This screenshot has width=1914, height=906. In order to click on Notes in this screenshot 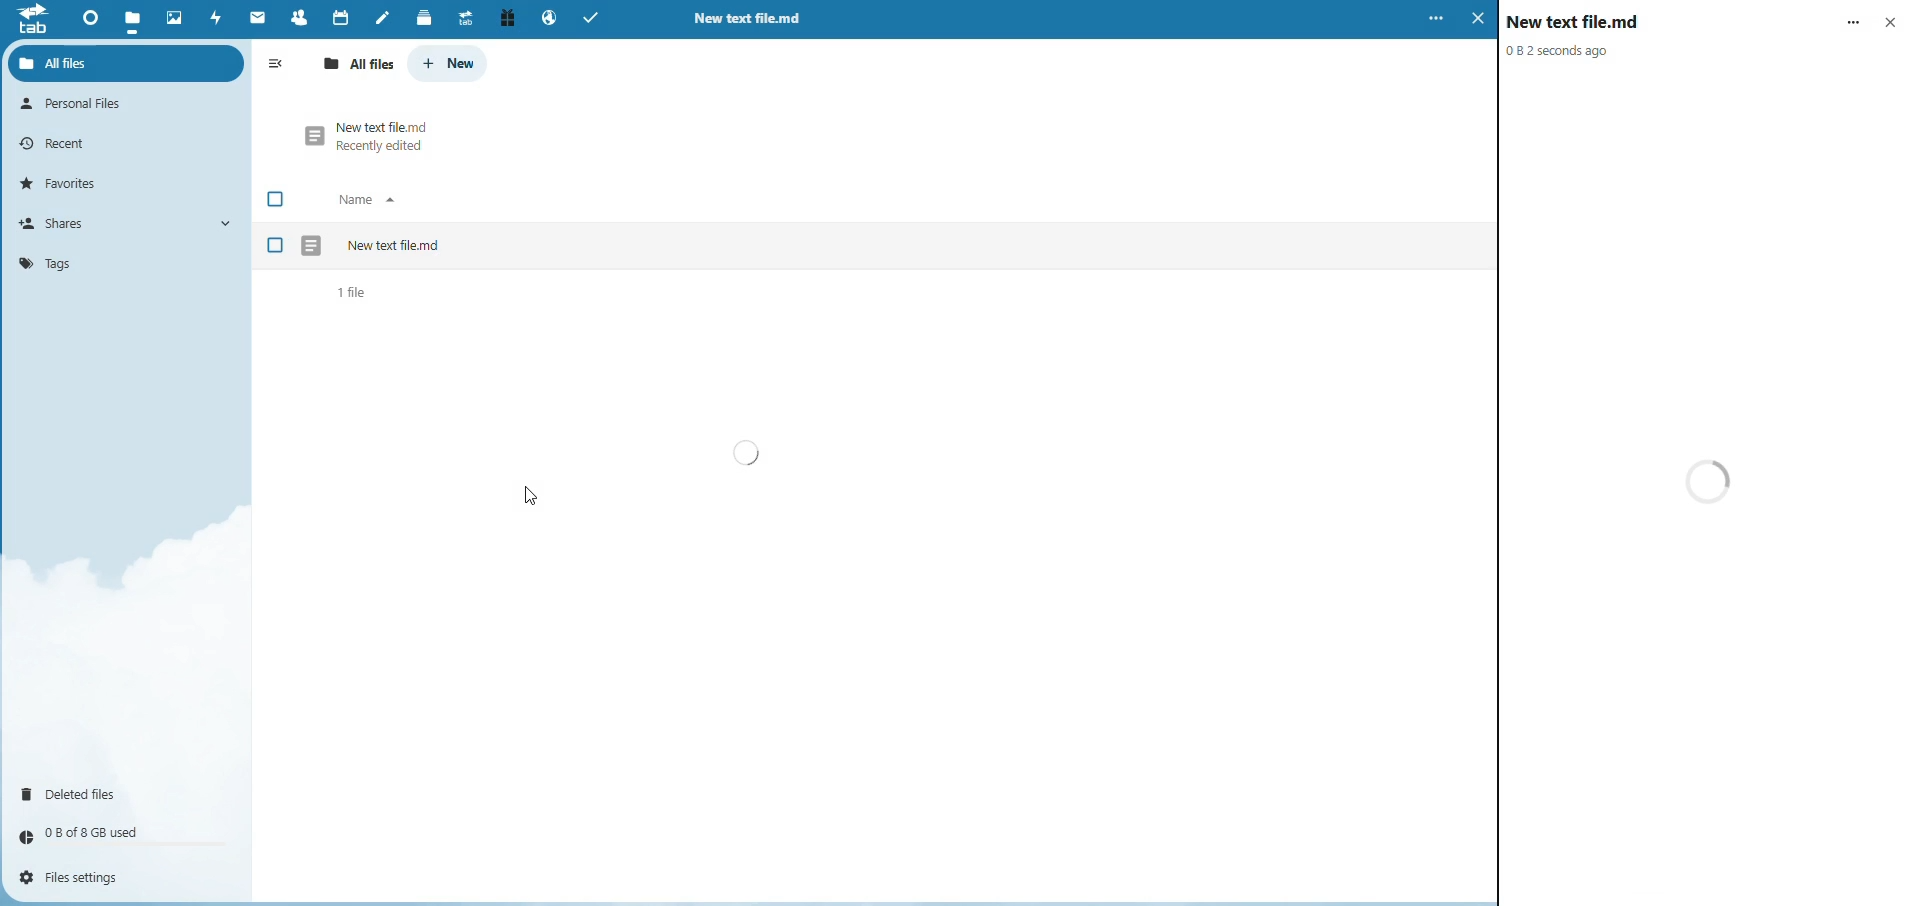, I will do `click(383, 17)`.